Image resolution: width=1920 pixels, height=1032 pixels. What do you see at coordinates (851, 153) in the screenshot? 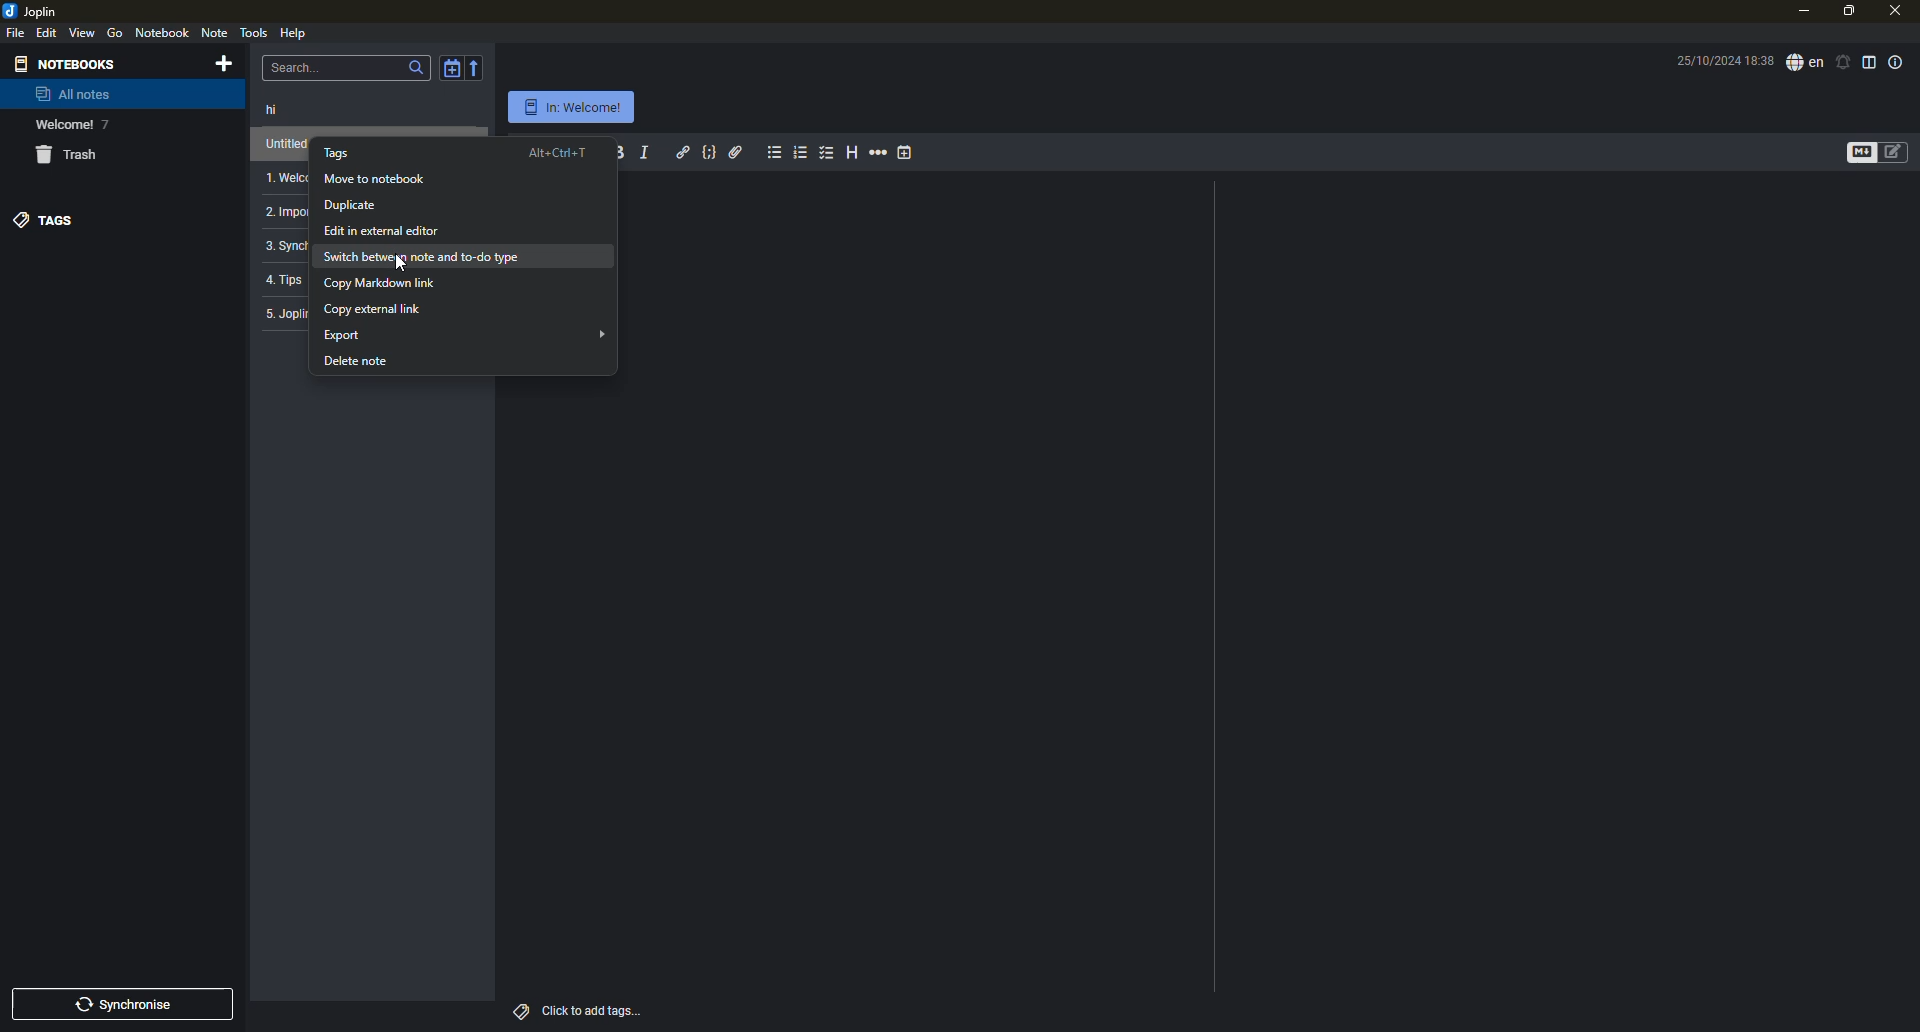
I see `heading` at bounding box center [851, 153].